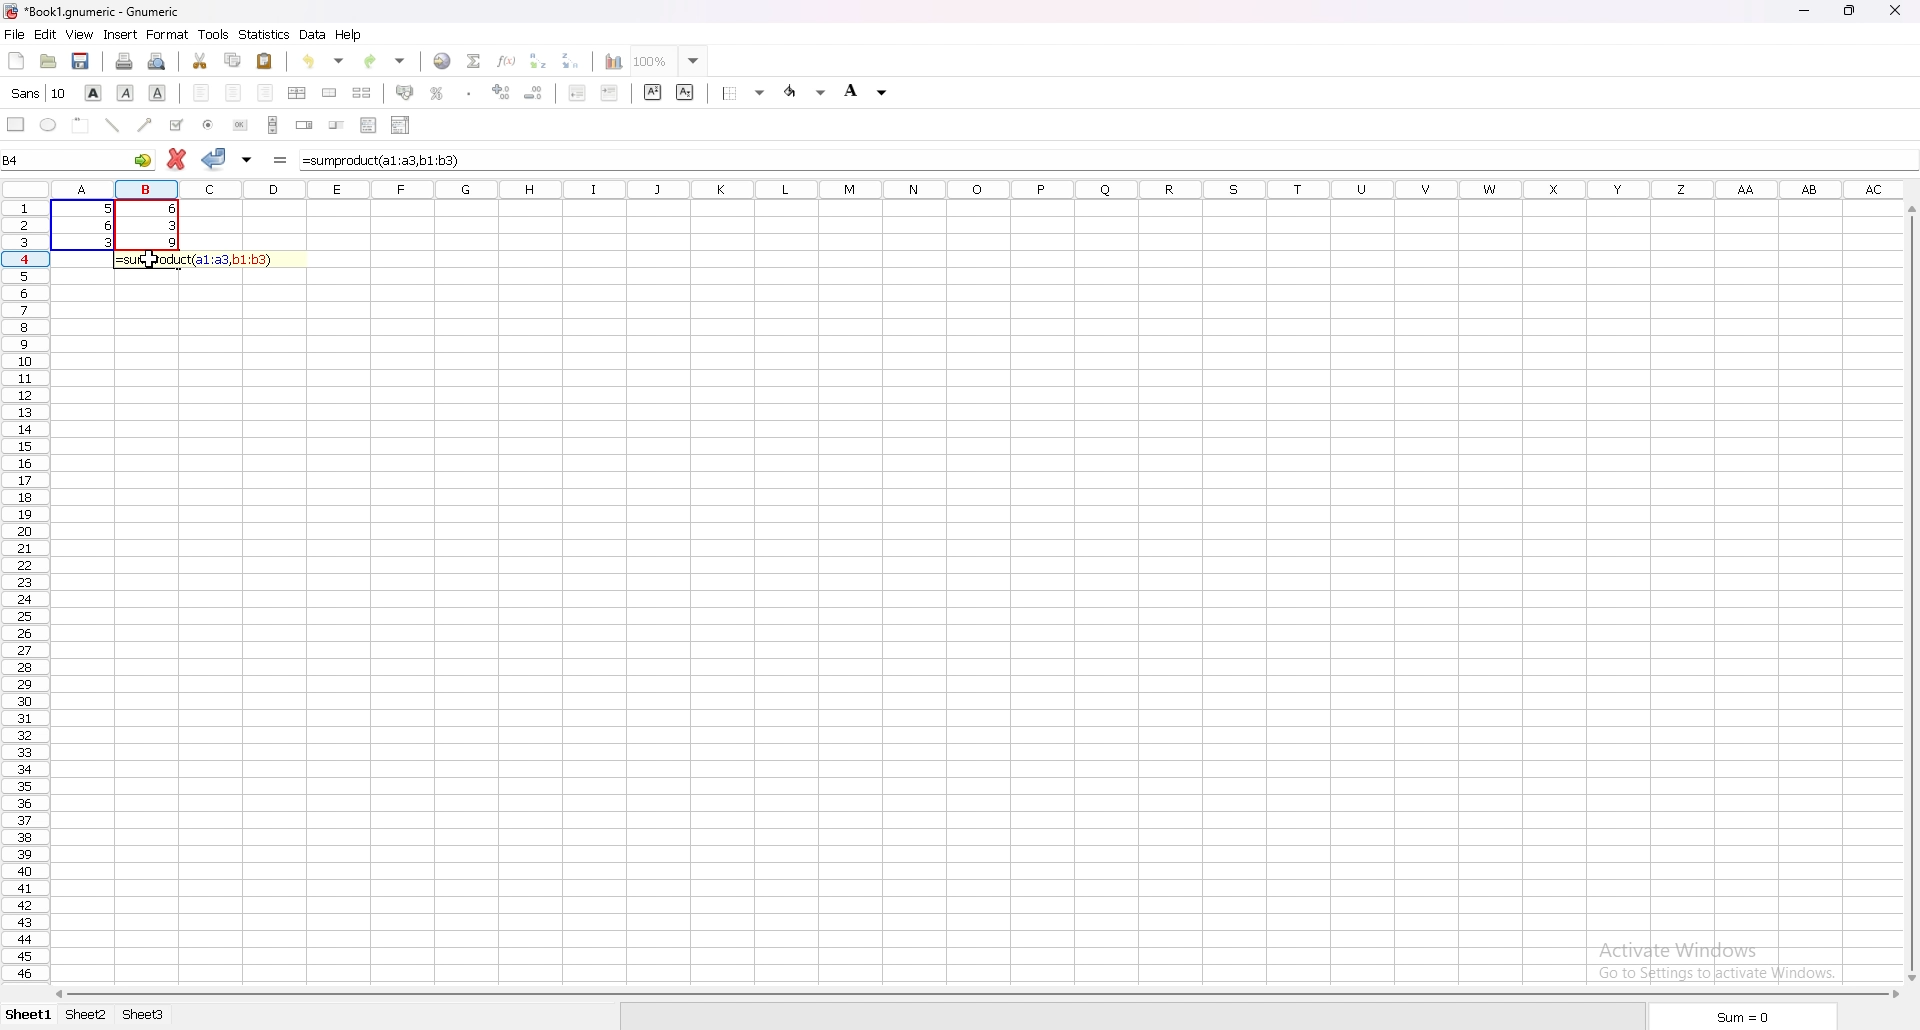  Describe the element at coordinates (971, 189) in the screenshot. I see `column` at that location.